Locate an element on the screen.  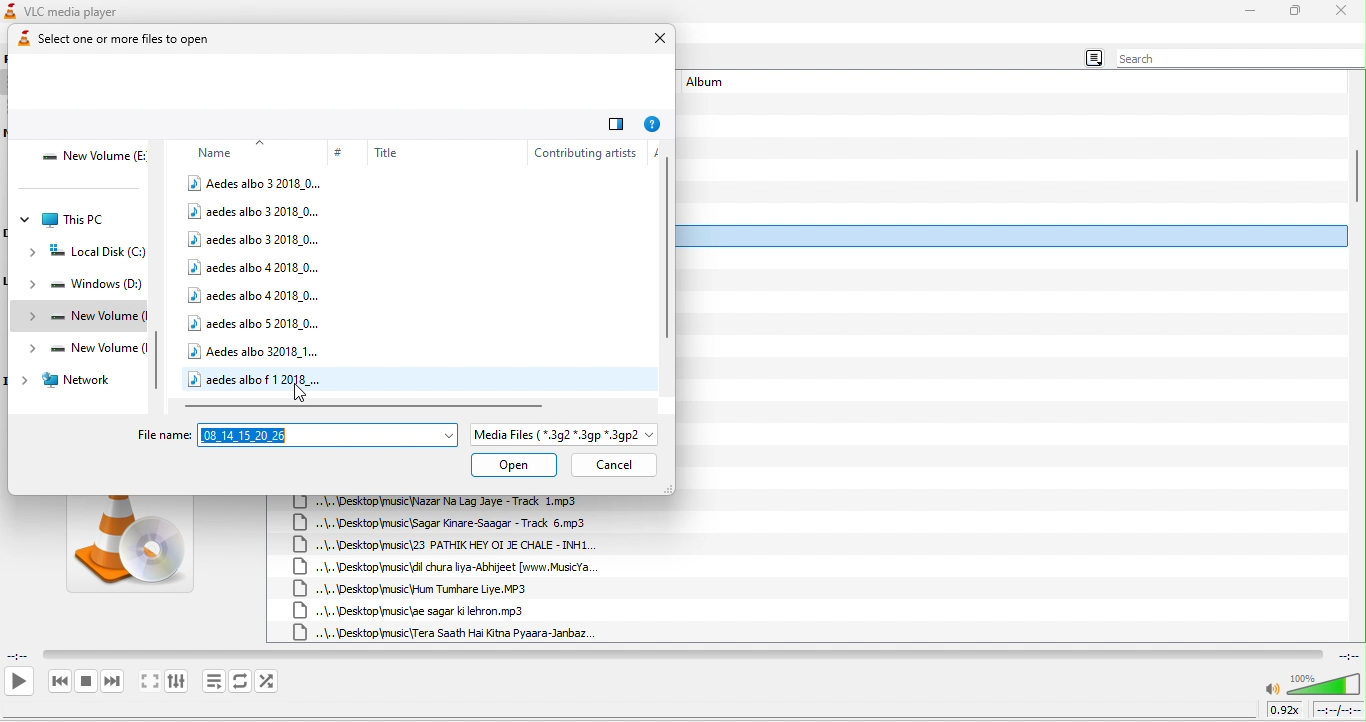
elapsed time is located at coordinates (20, 654).